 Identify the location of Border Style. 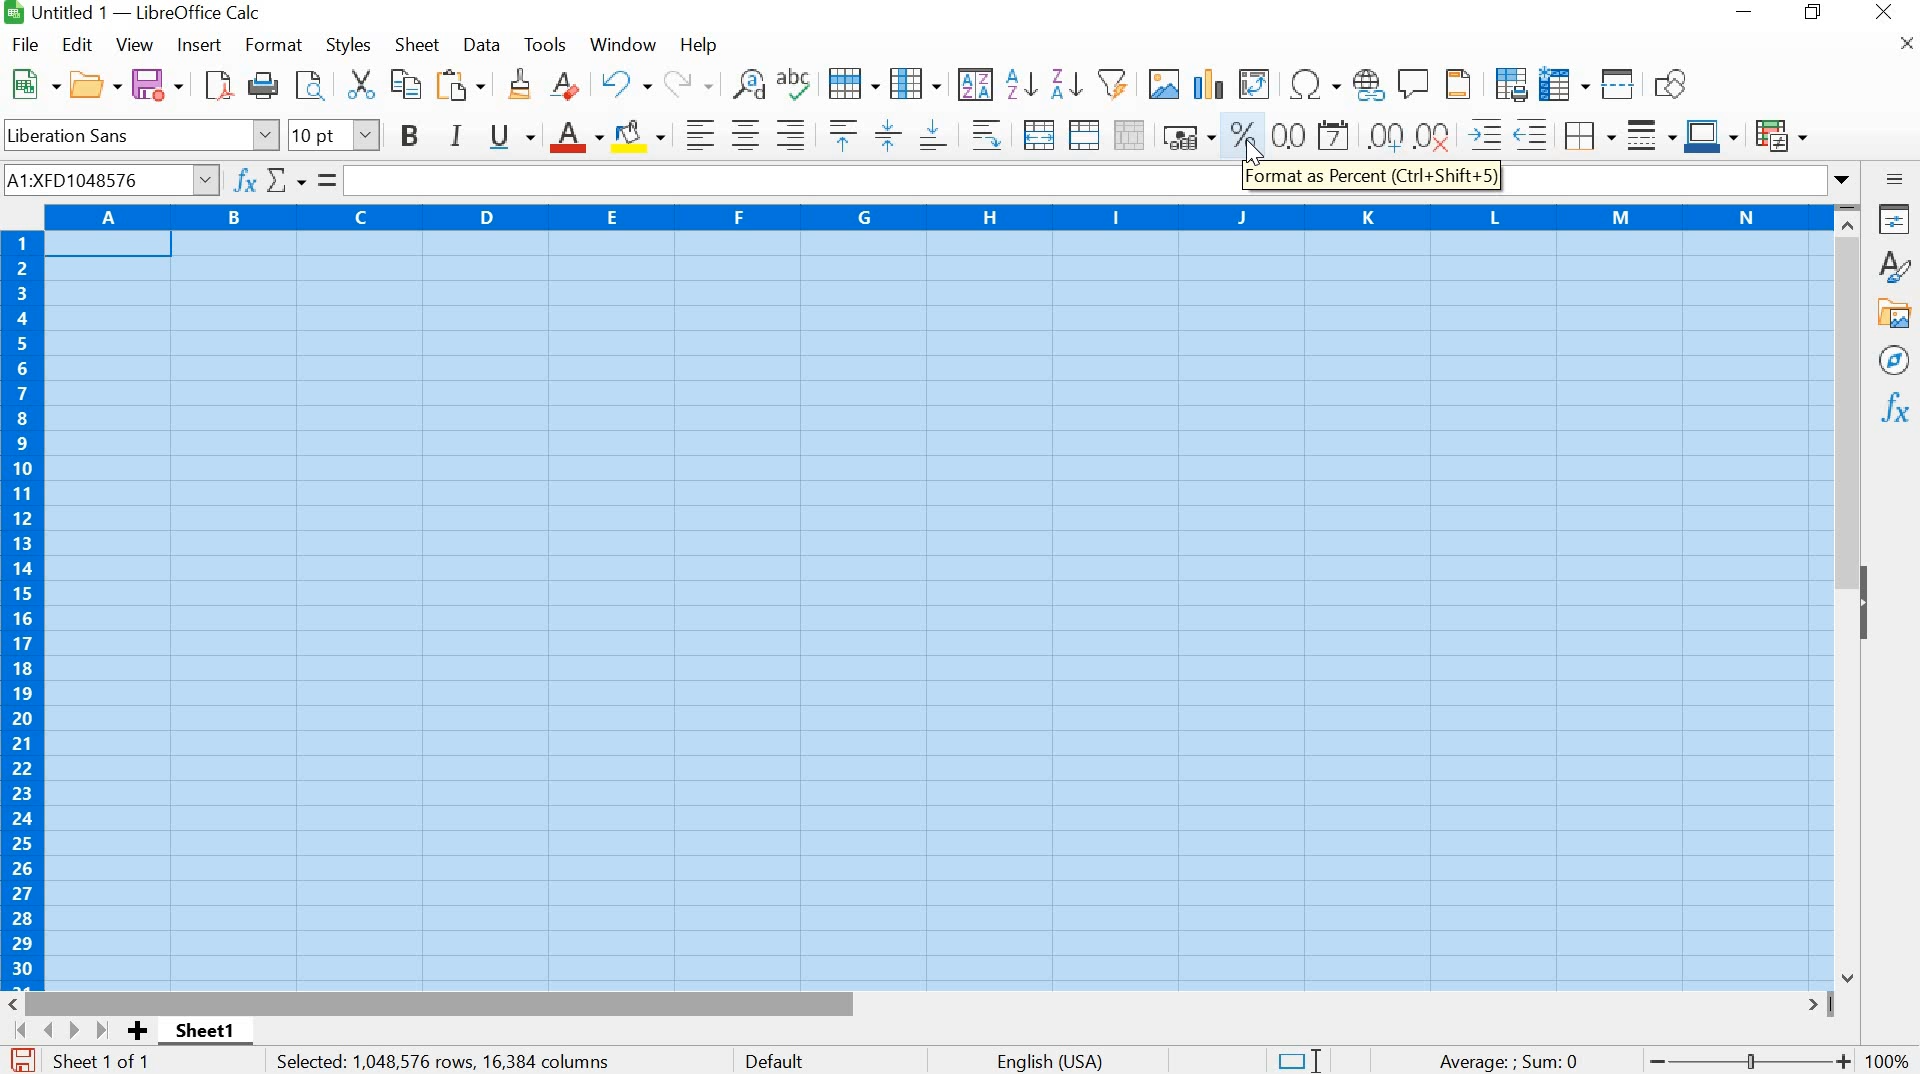
(1651, 136).